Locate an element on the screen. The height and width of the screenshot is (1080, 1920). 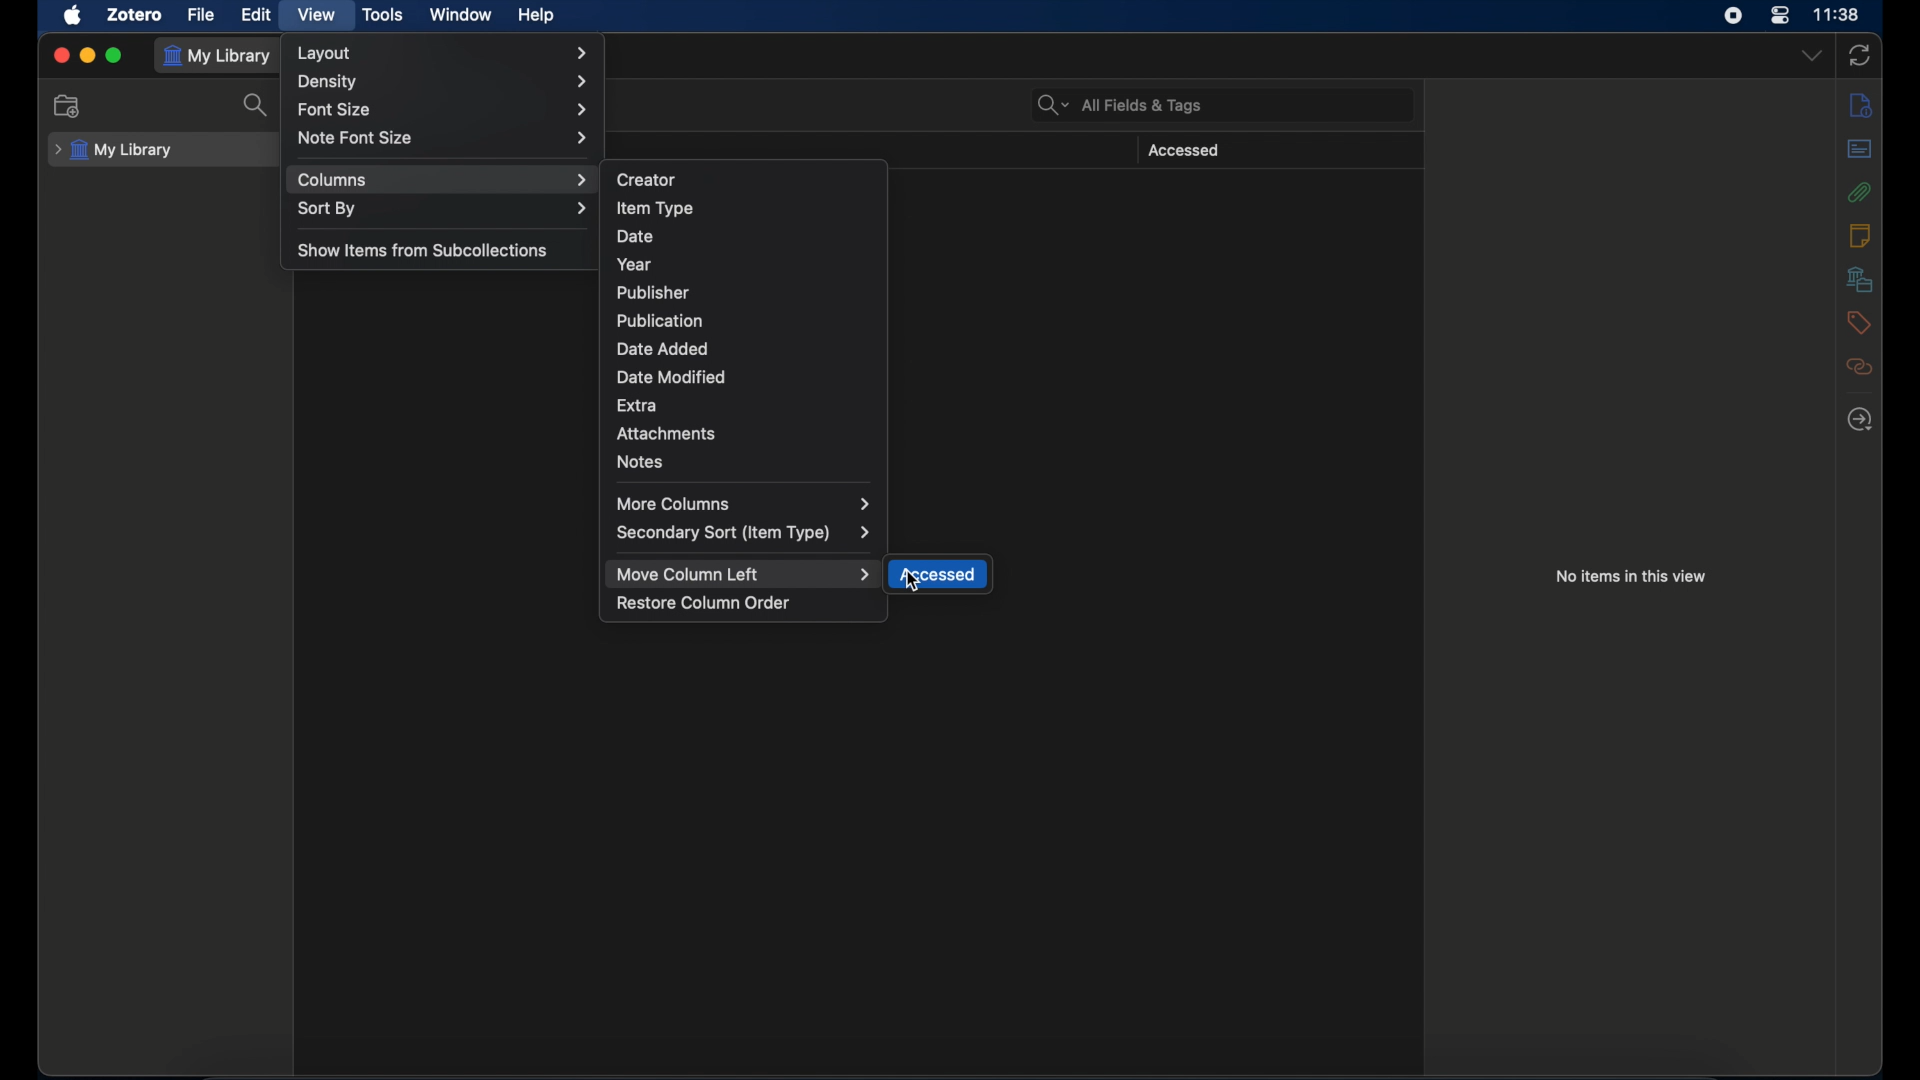
sort by is located at coordinates (443, 208).